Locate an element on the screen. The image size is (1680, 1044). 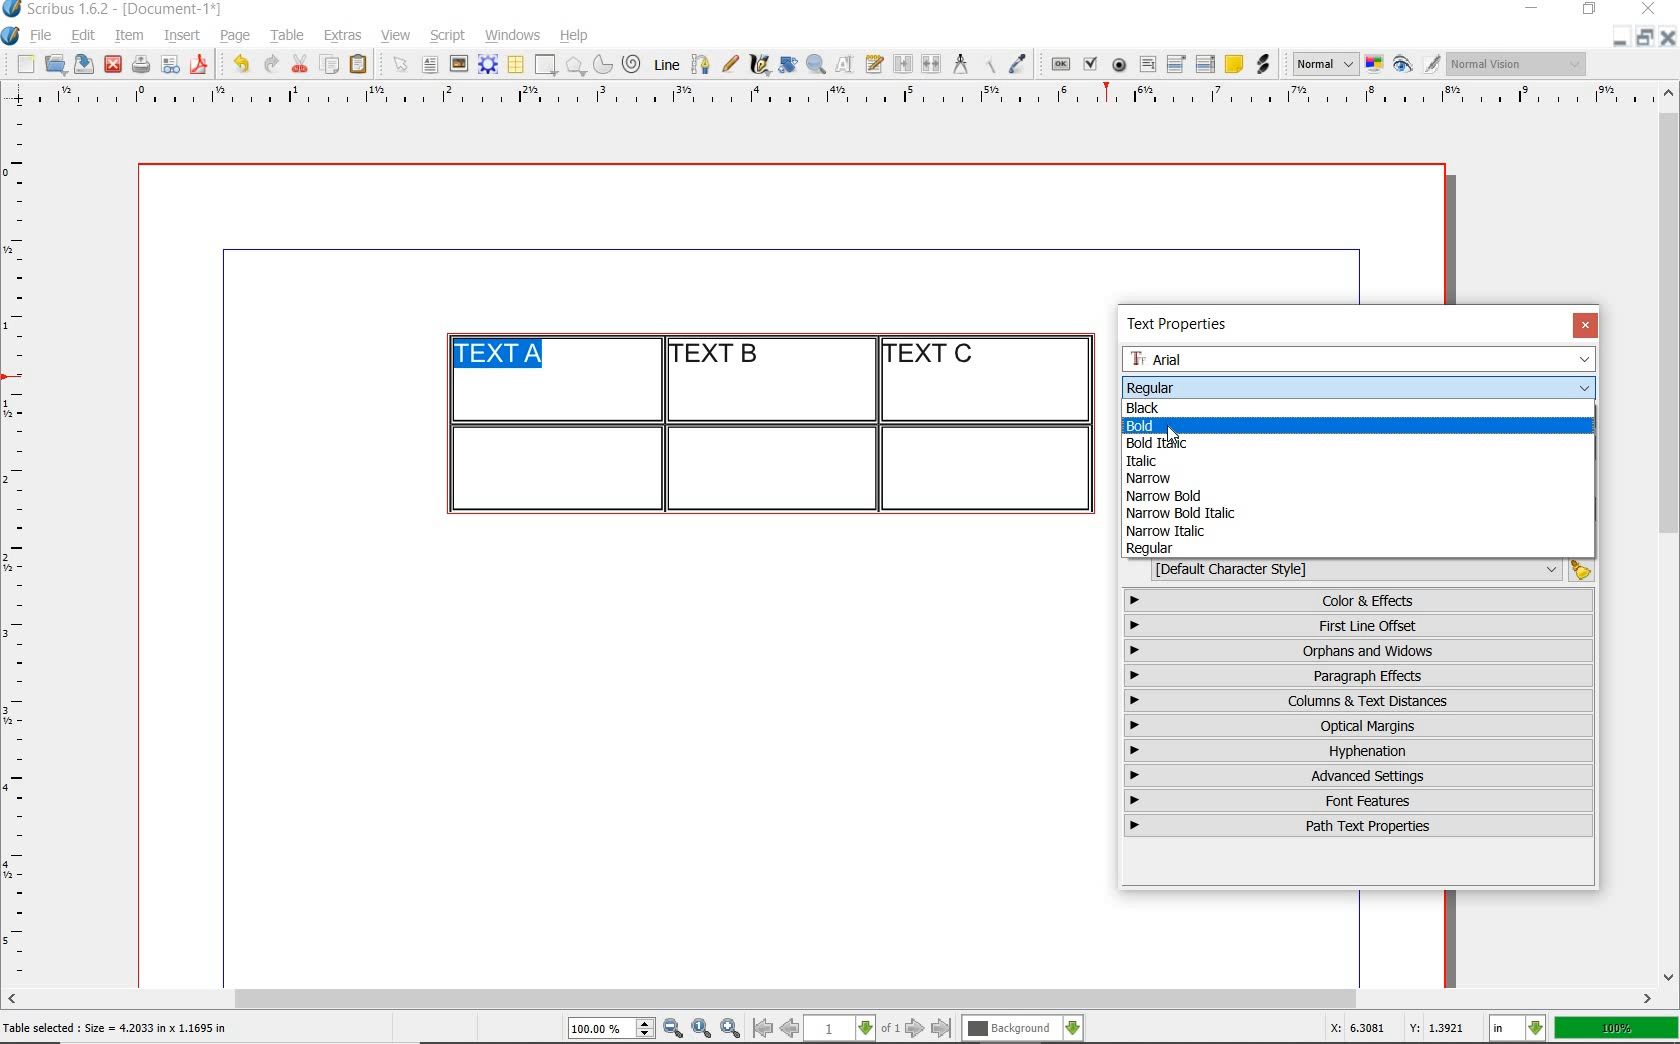
scrollbar is located at coordinates (1670, 533).